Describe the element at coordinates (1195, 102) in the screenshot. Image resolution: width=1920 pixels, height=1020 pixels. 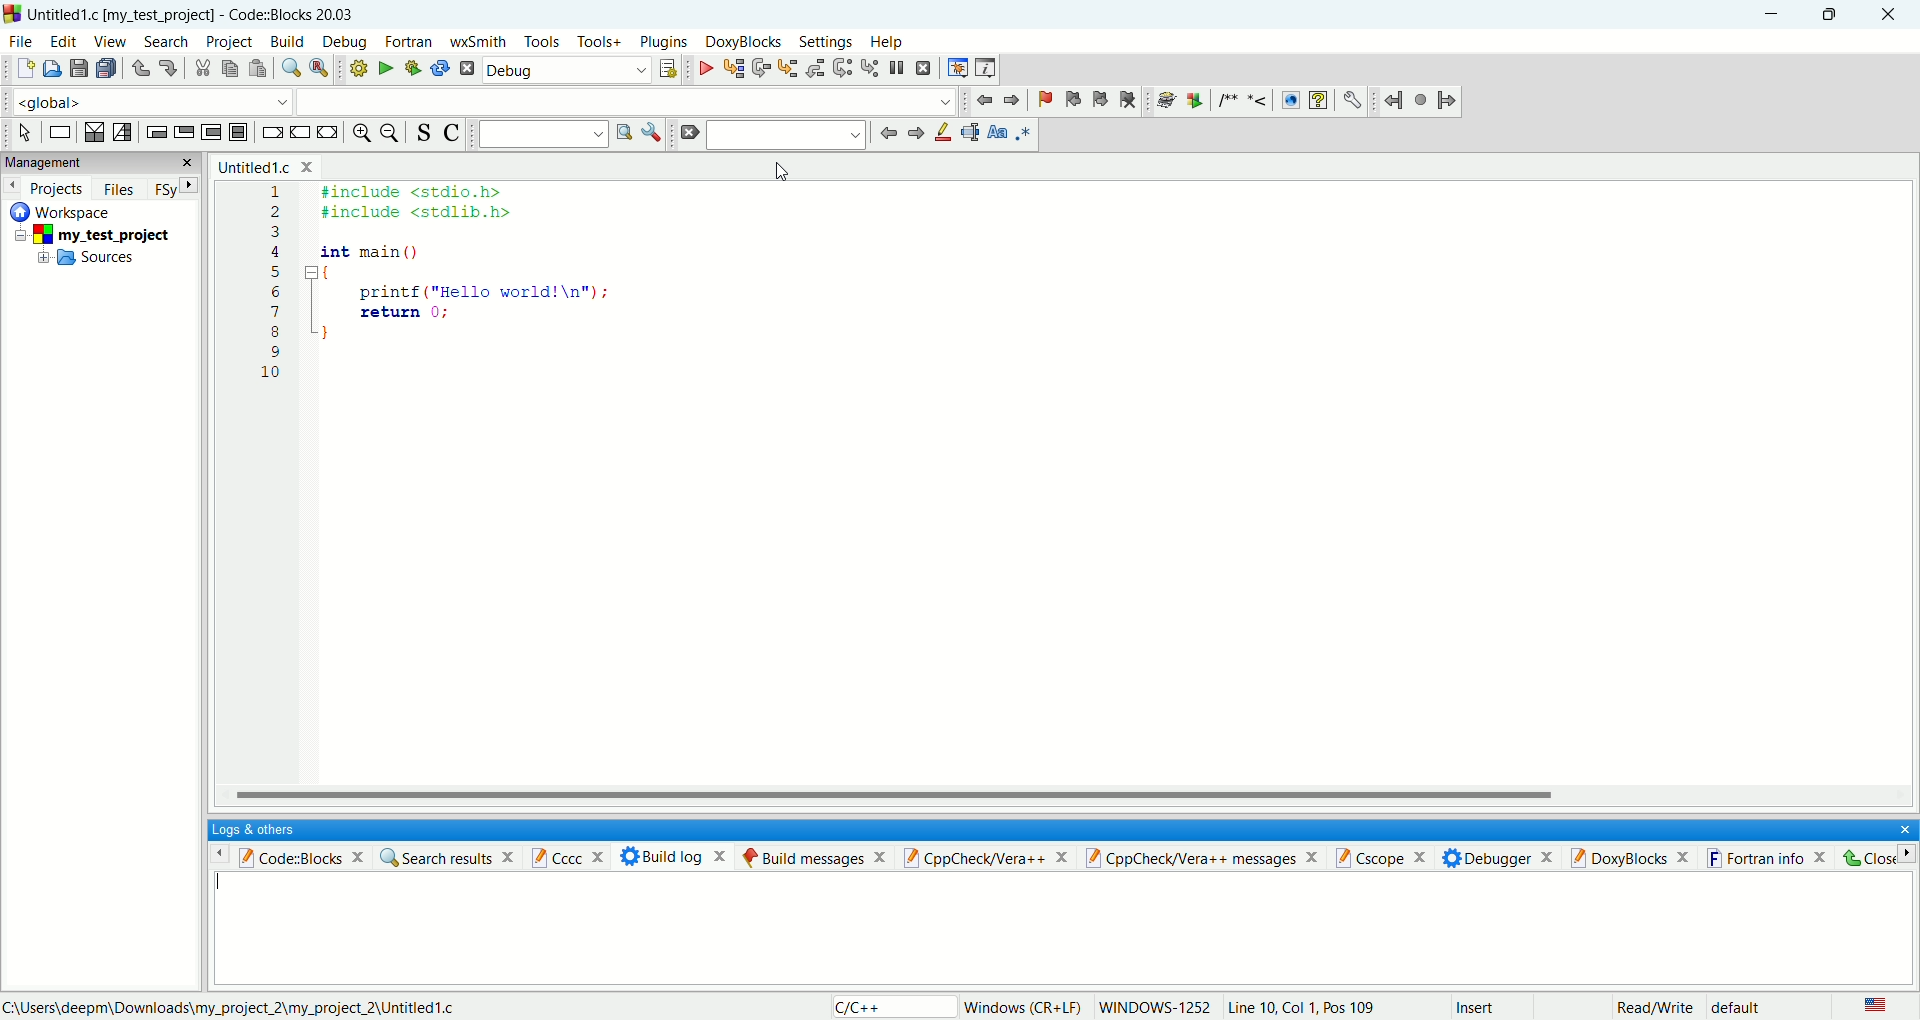
I see `extract documentation` at that location.